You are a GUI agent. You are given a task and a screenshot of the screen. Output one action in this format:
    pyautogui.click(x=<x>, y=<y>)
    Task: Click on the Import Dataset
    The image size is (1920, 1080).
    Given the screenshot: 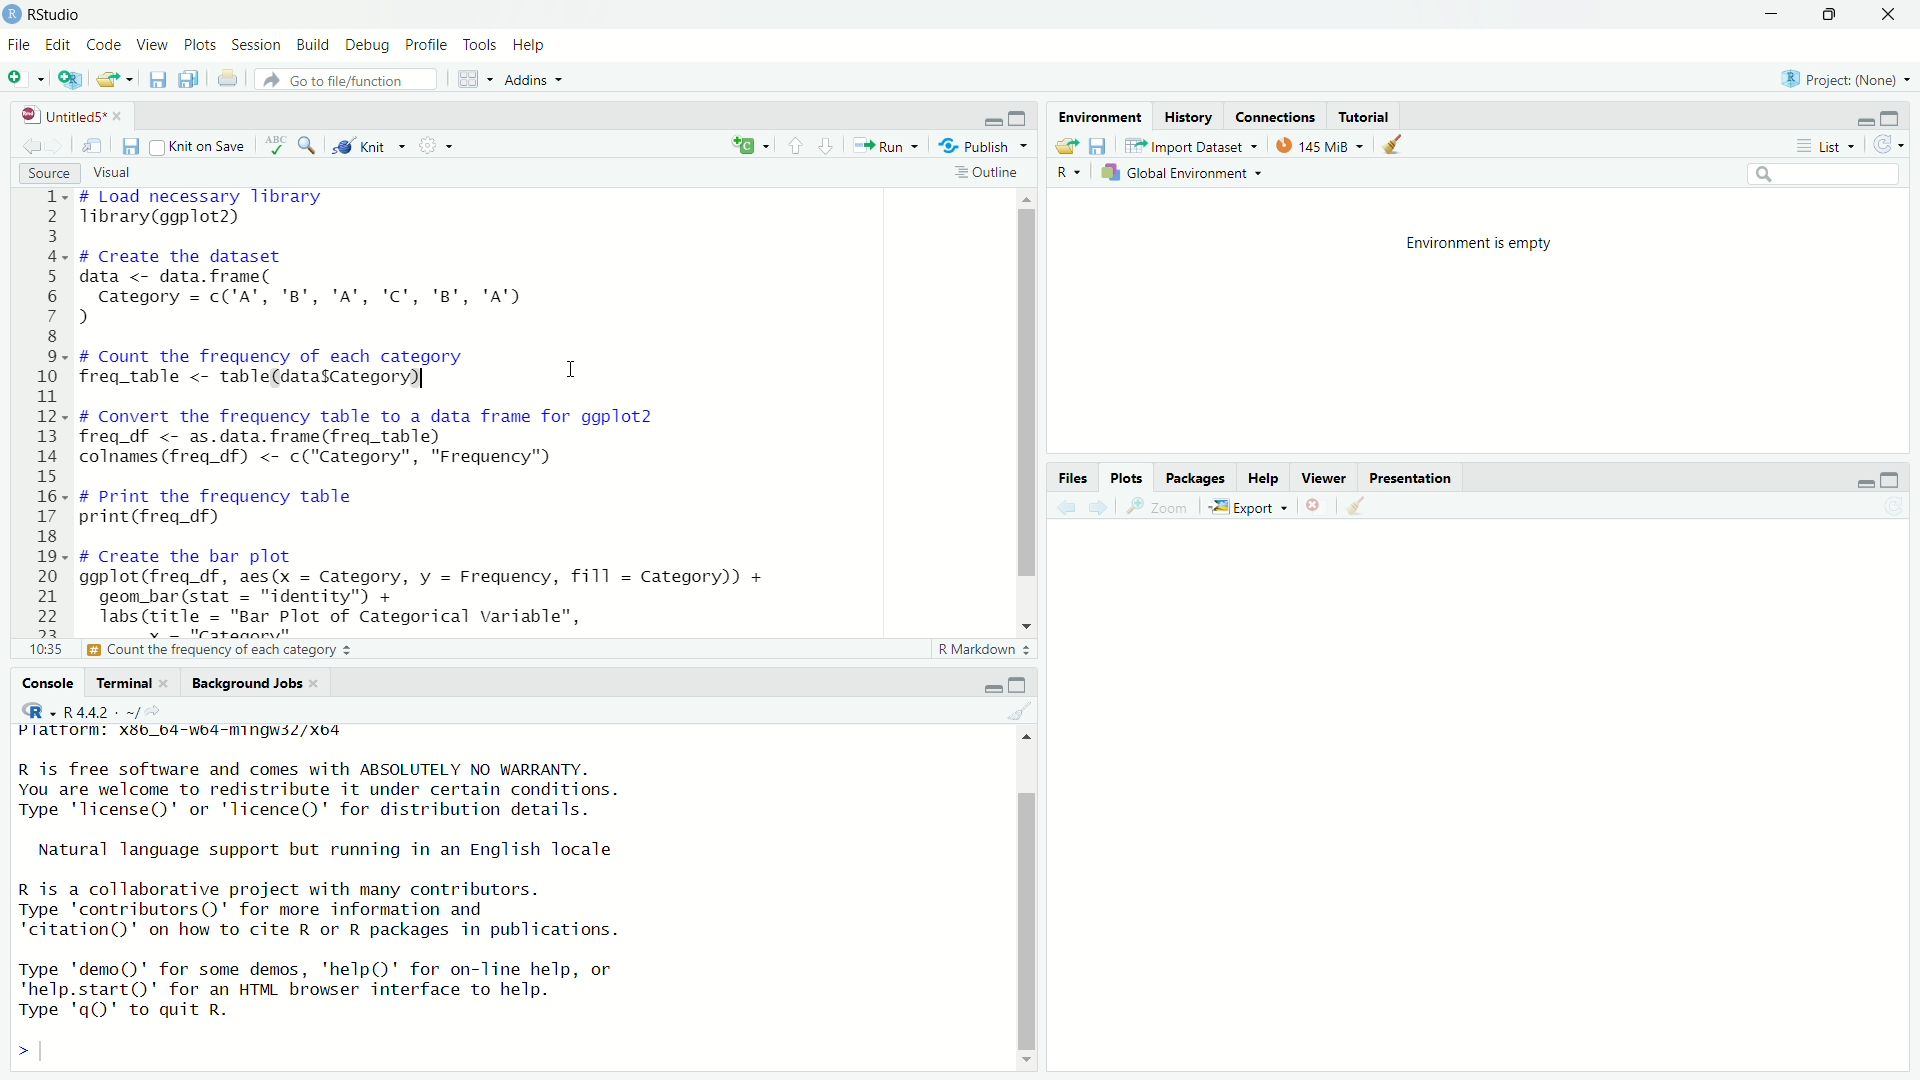 What is the action you would take?
    pyautogui.click(x=1187, y=147)
    